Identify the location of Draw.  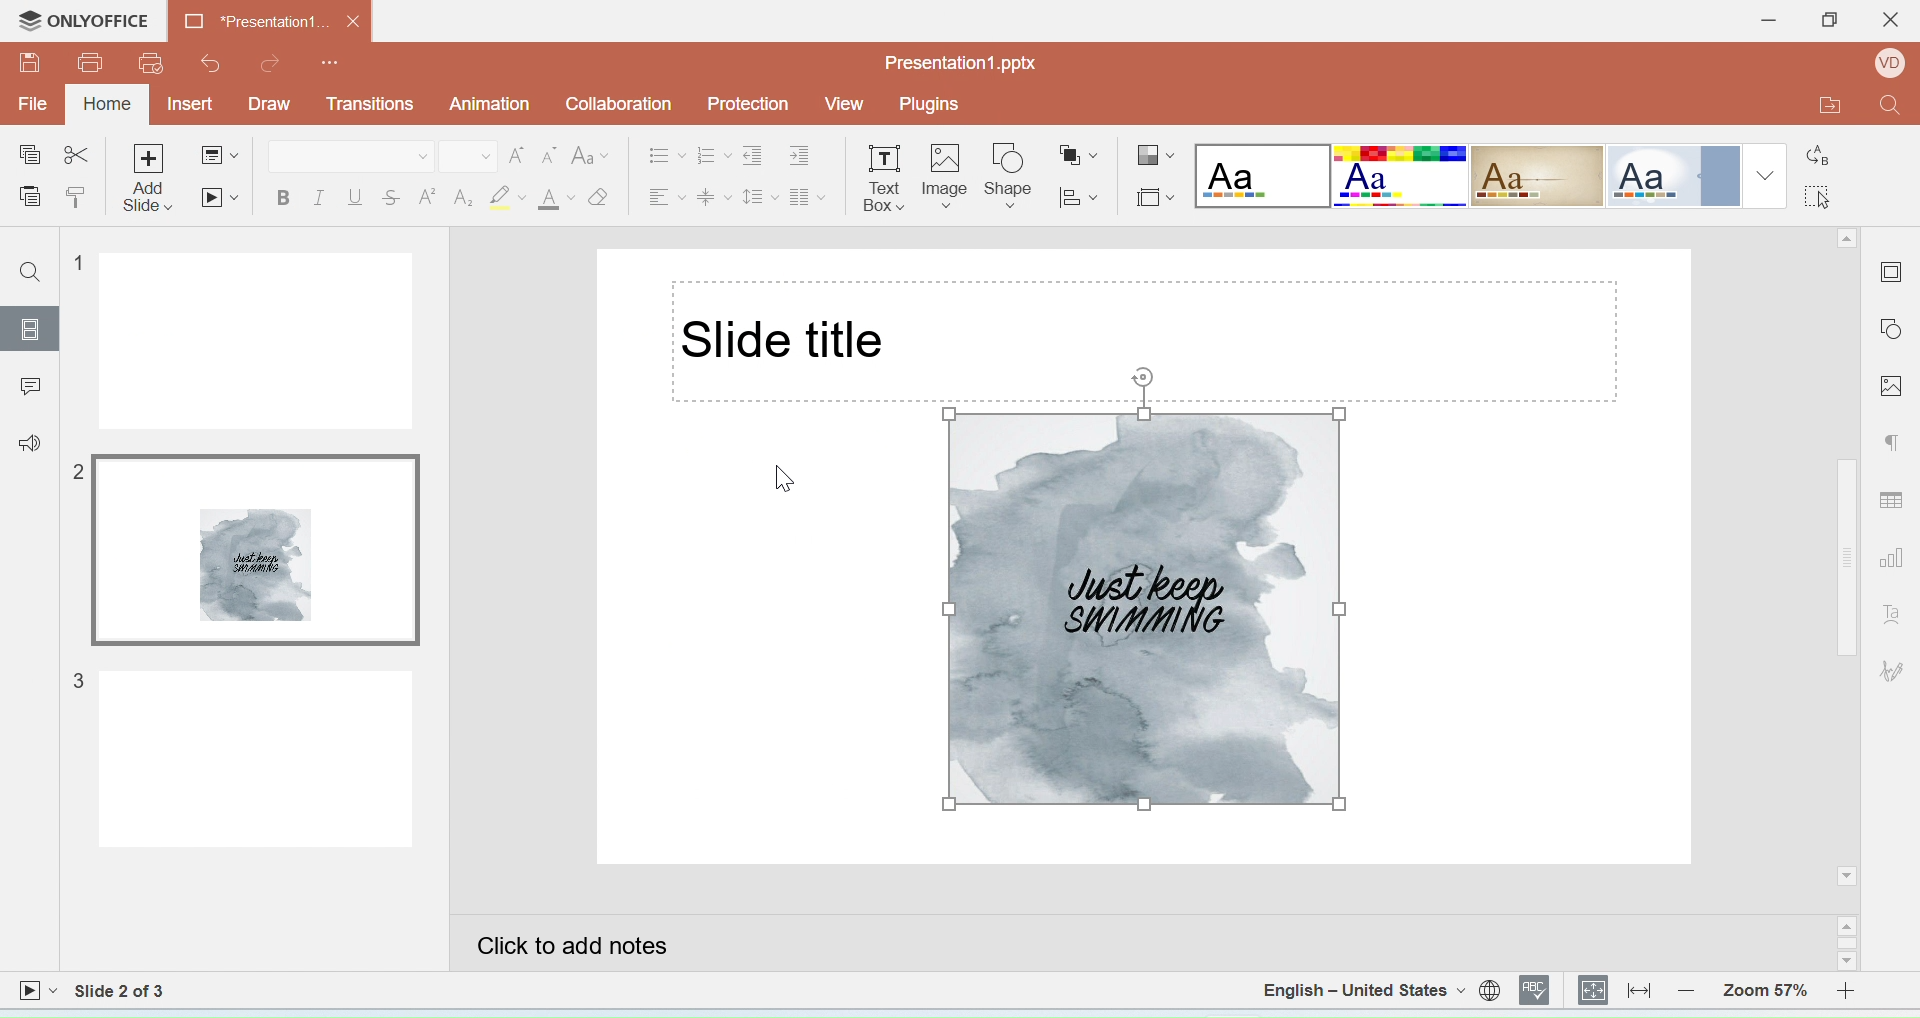
(269, 105).